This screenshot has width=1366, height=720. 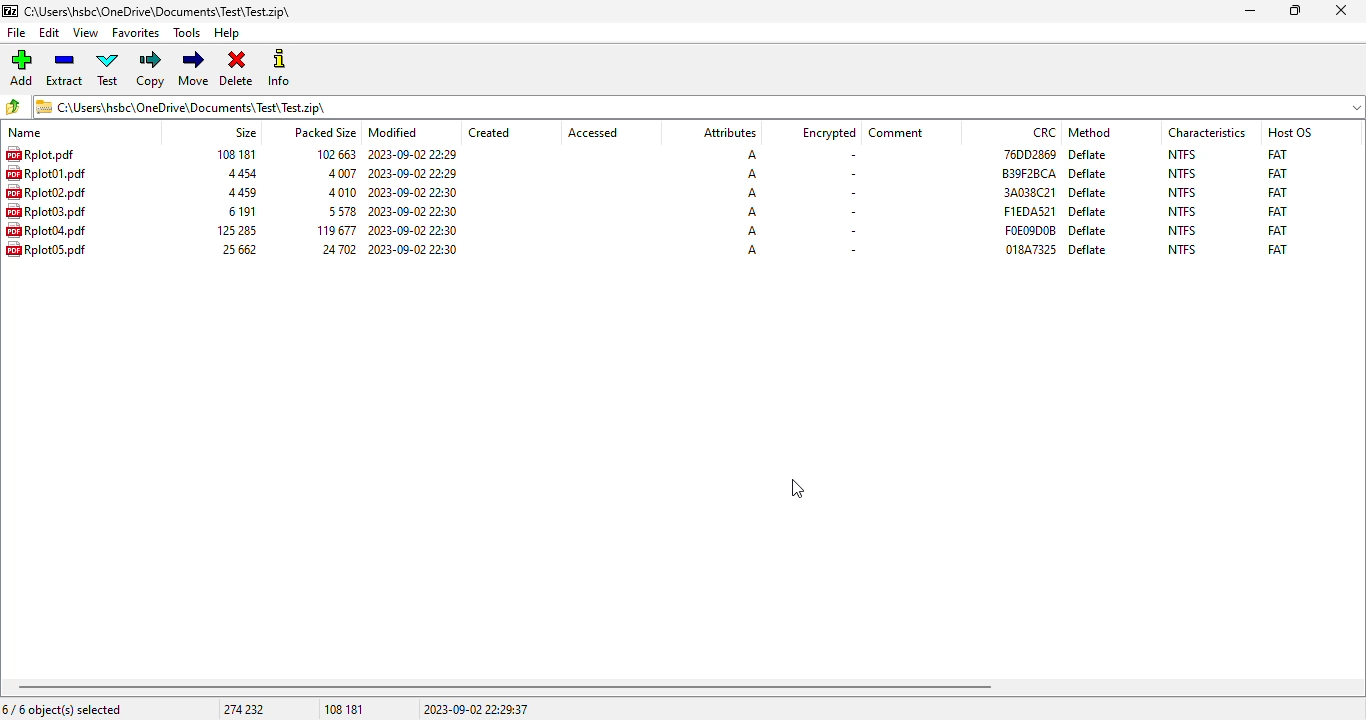 I want to click on deflate, so click(x=1087, y=212).